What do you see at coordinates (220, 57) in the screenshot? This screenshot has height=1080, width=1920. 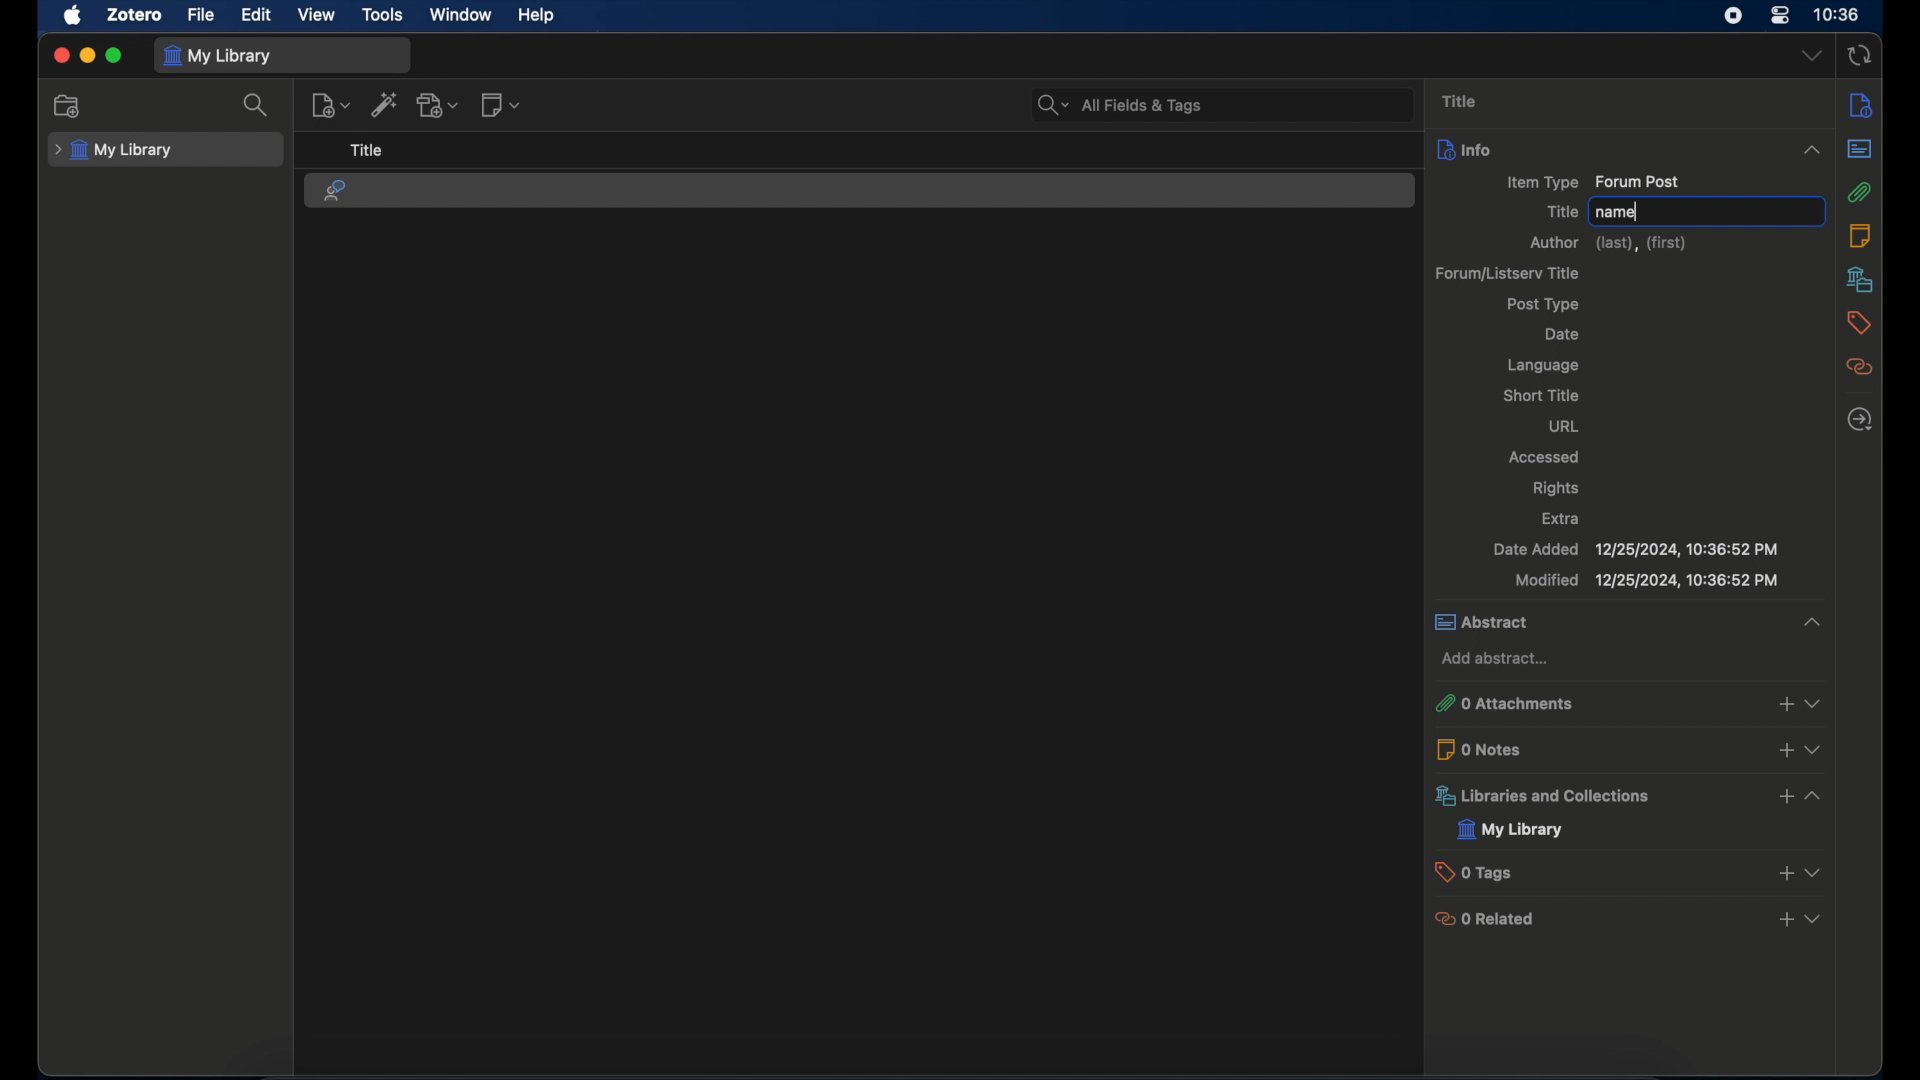 I see `my library` at bounding box center [220, 57].